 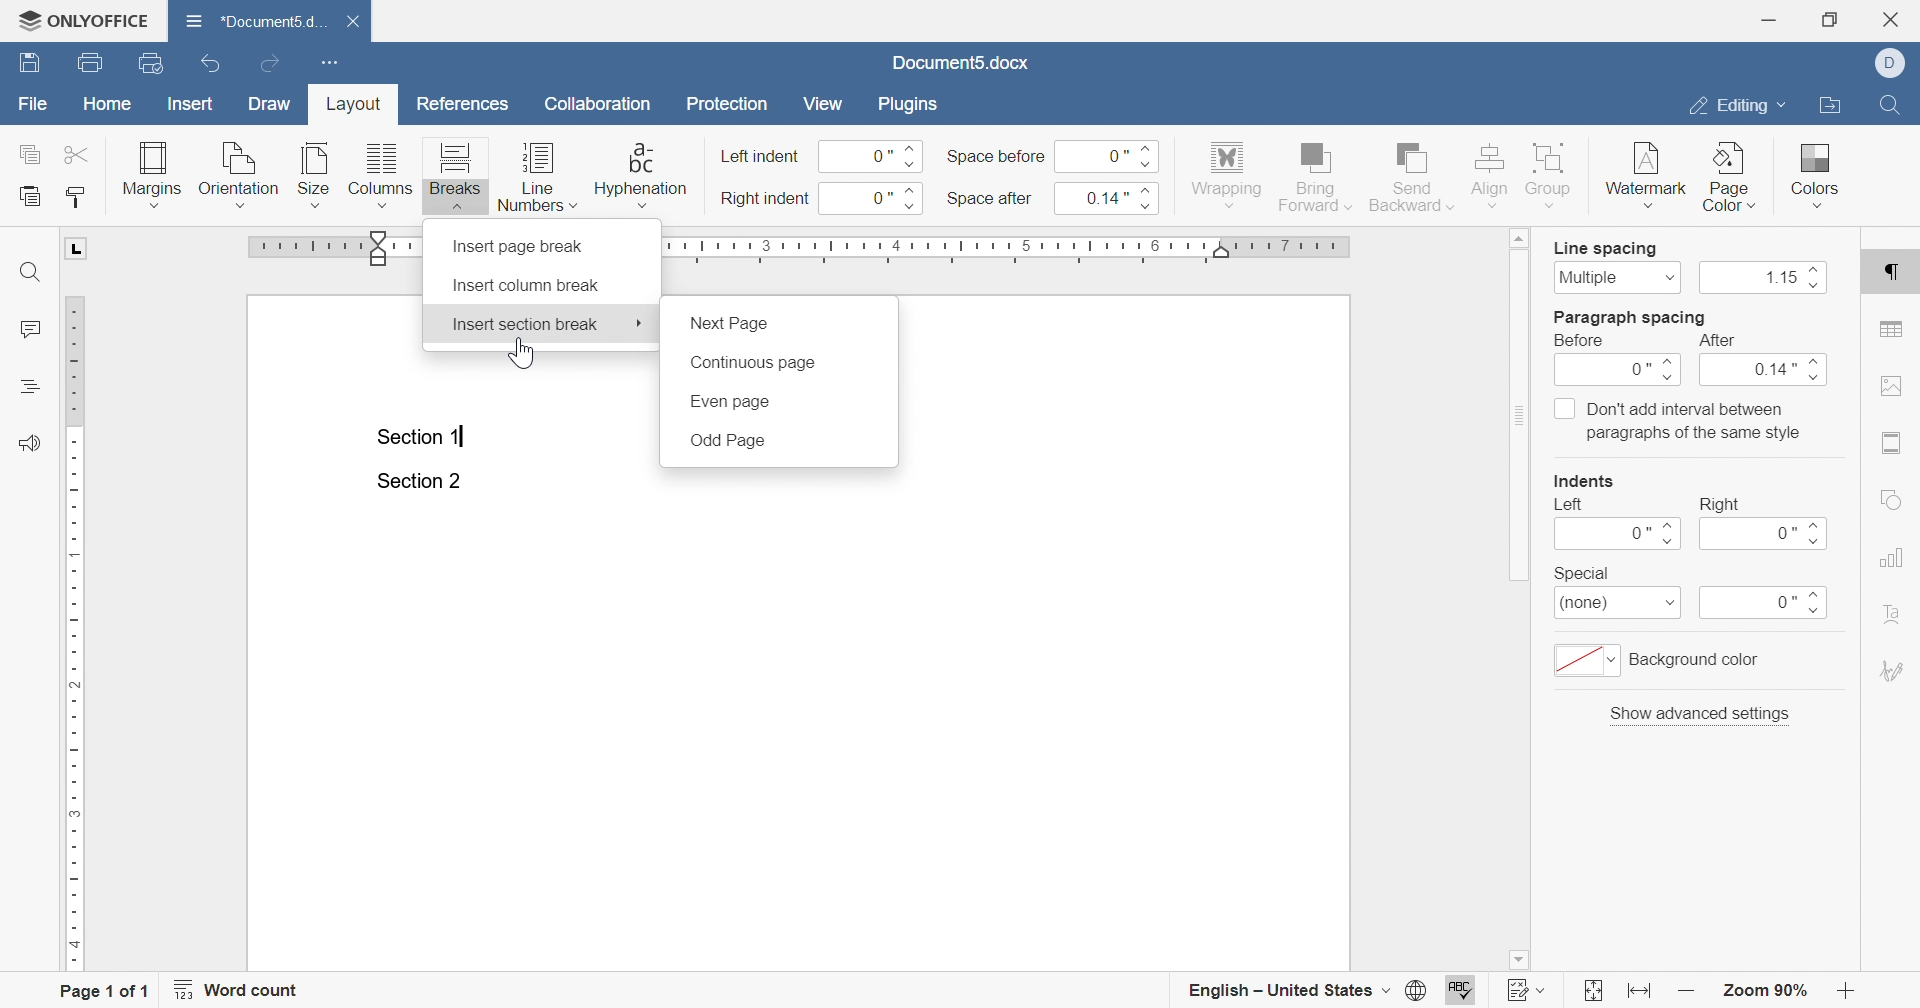 I want to click on find, so click(x=33, y=271).